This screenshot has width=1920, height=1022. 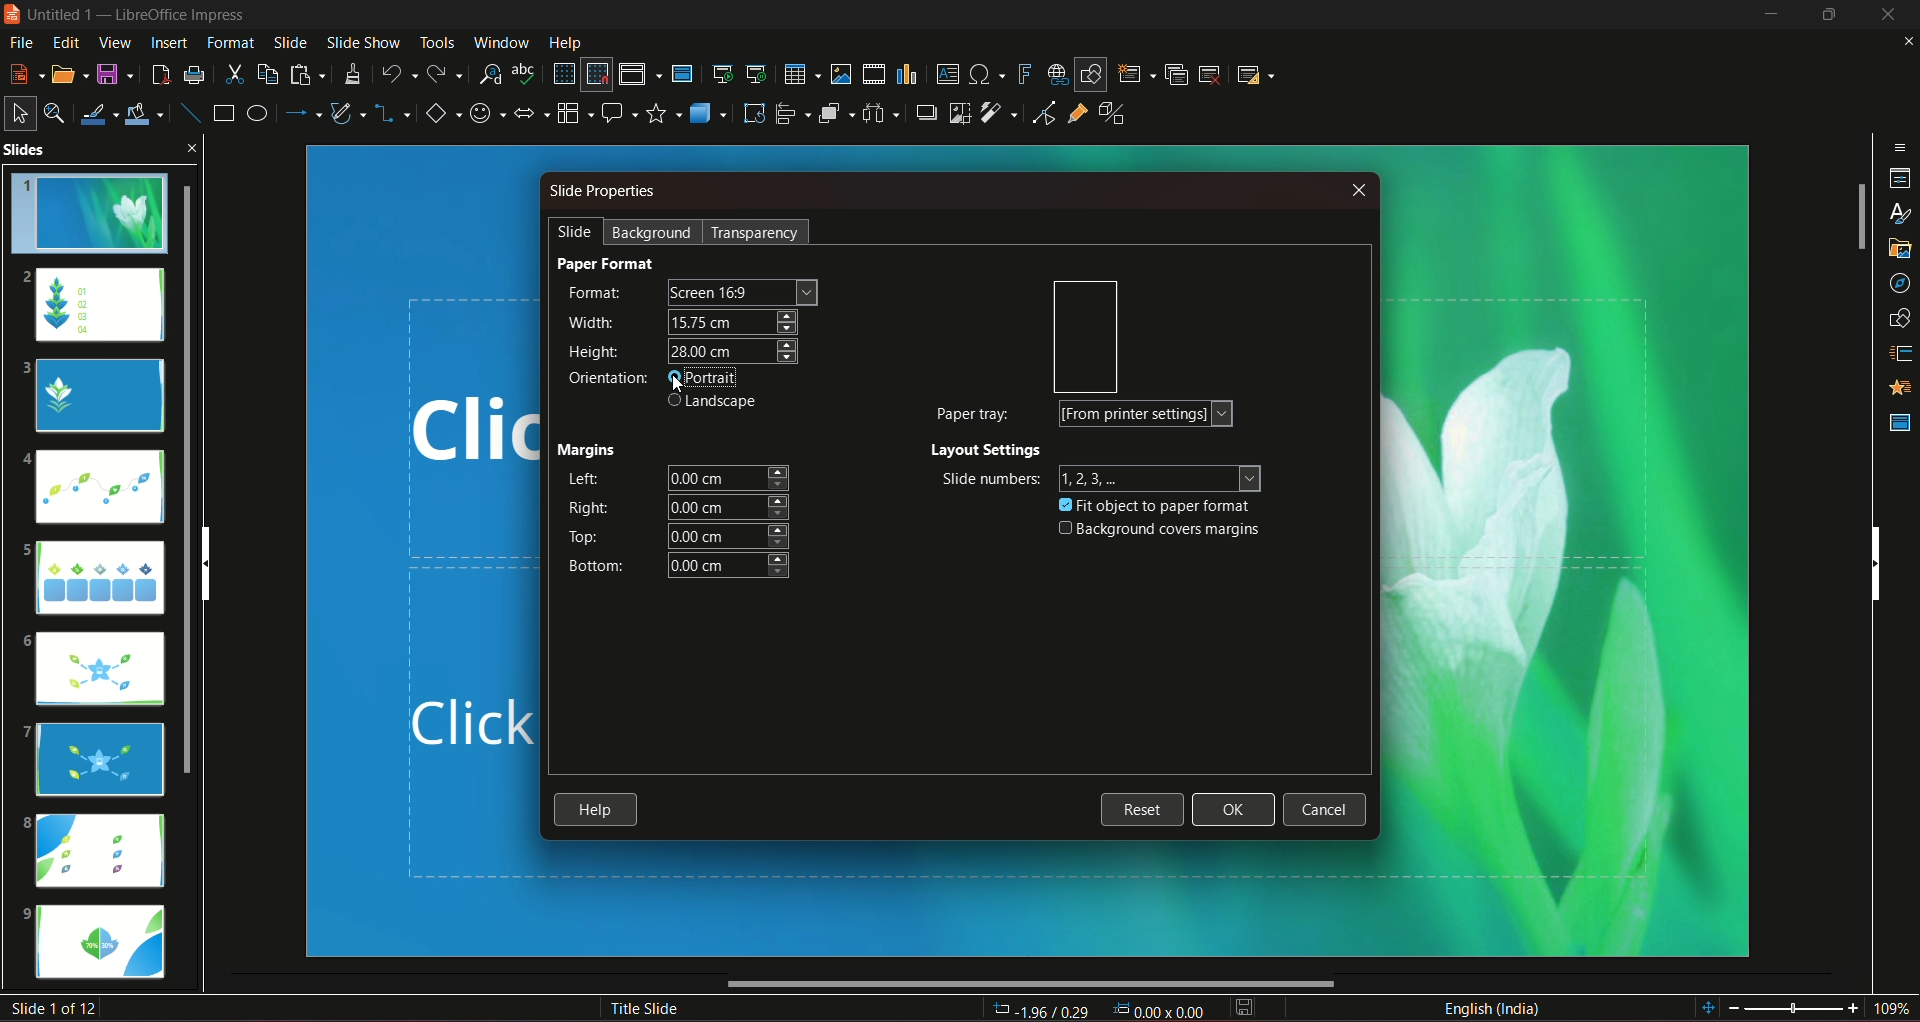 I want to click on callout shapes, so click(x=620, y=112).